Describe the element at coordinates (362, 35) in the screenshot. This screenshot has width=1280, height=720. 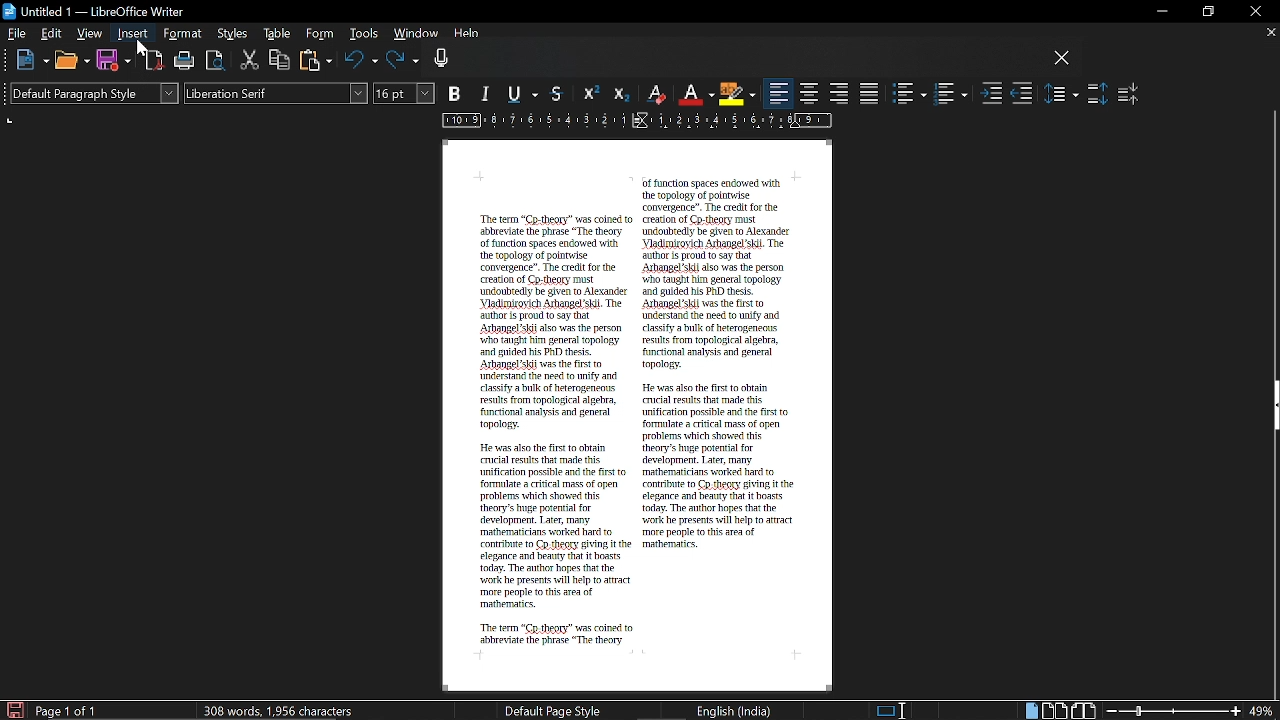
I see `Tools` at that location.